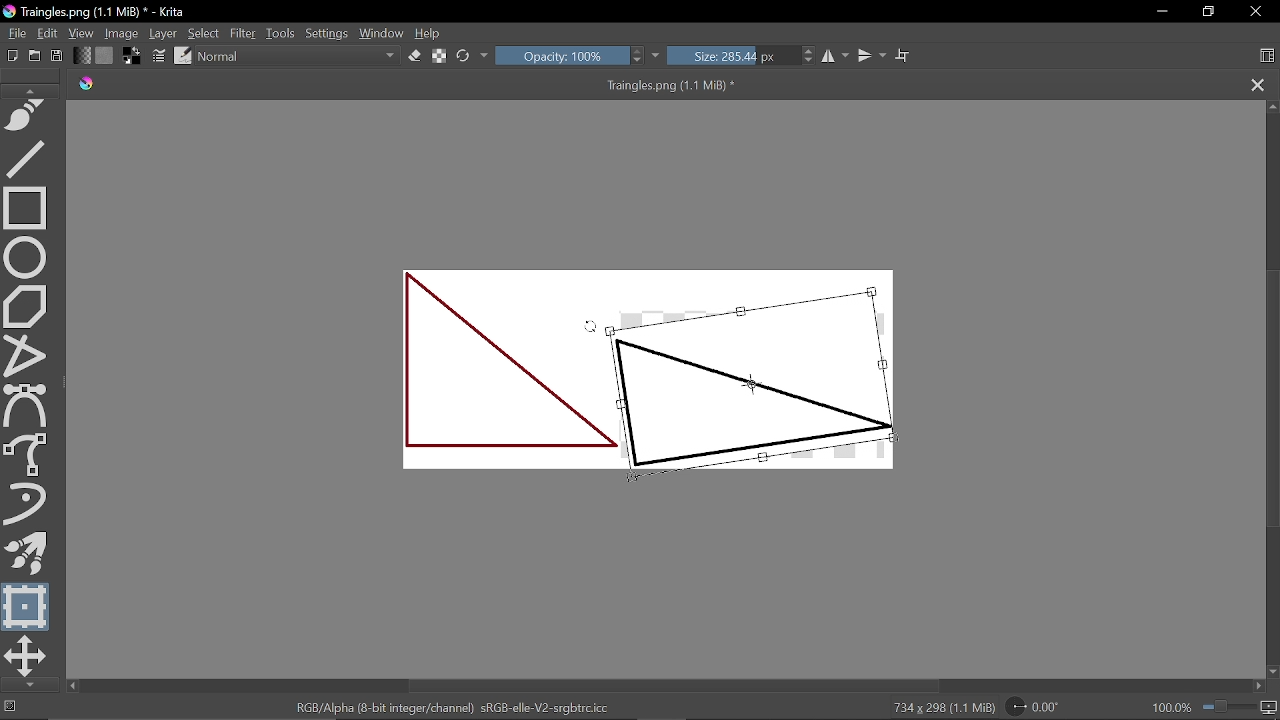 The width and height of the screenshot is (1280, 720). Describe the element at coordinates (743, 57) in the screenshot. I see `Size: 285.44 px` at that location.